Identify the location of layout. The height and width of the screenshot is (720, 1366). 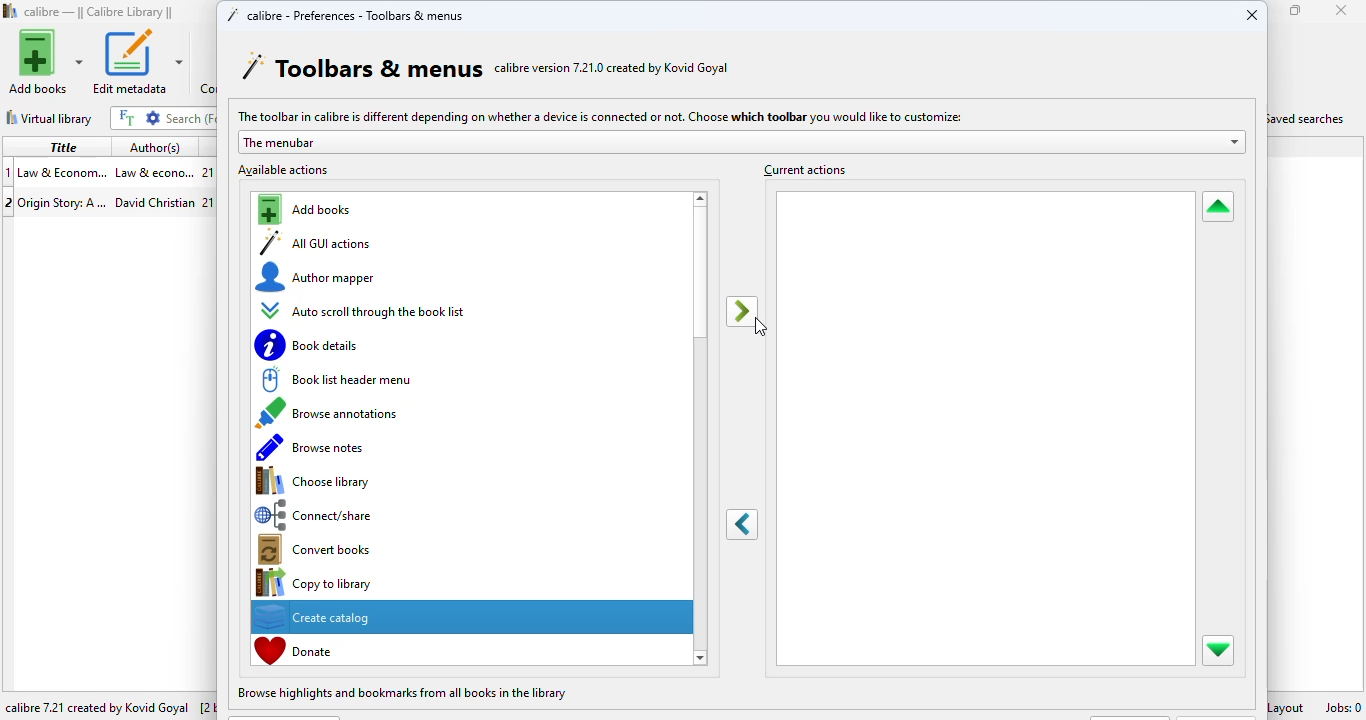
(1289, 706).